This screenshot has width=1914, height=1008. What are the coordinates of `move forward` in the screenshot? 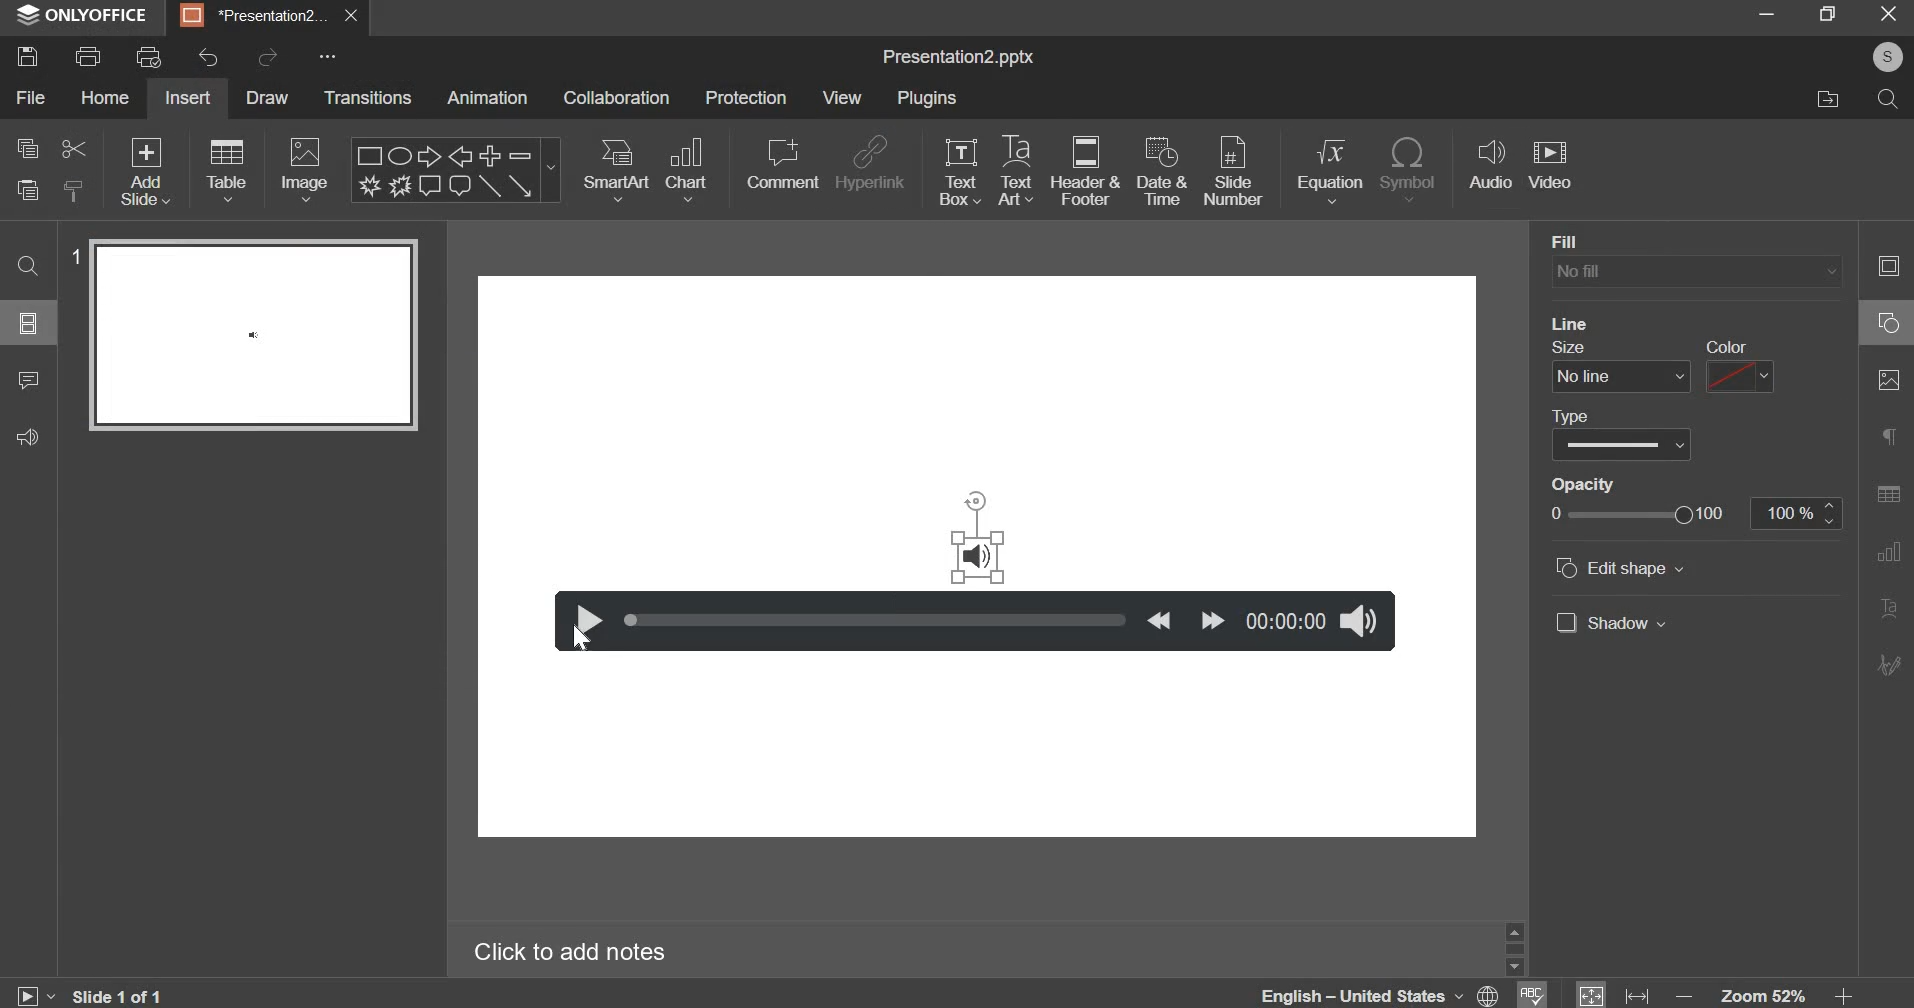 It's located at (1212, 620).